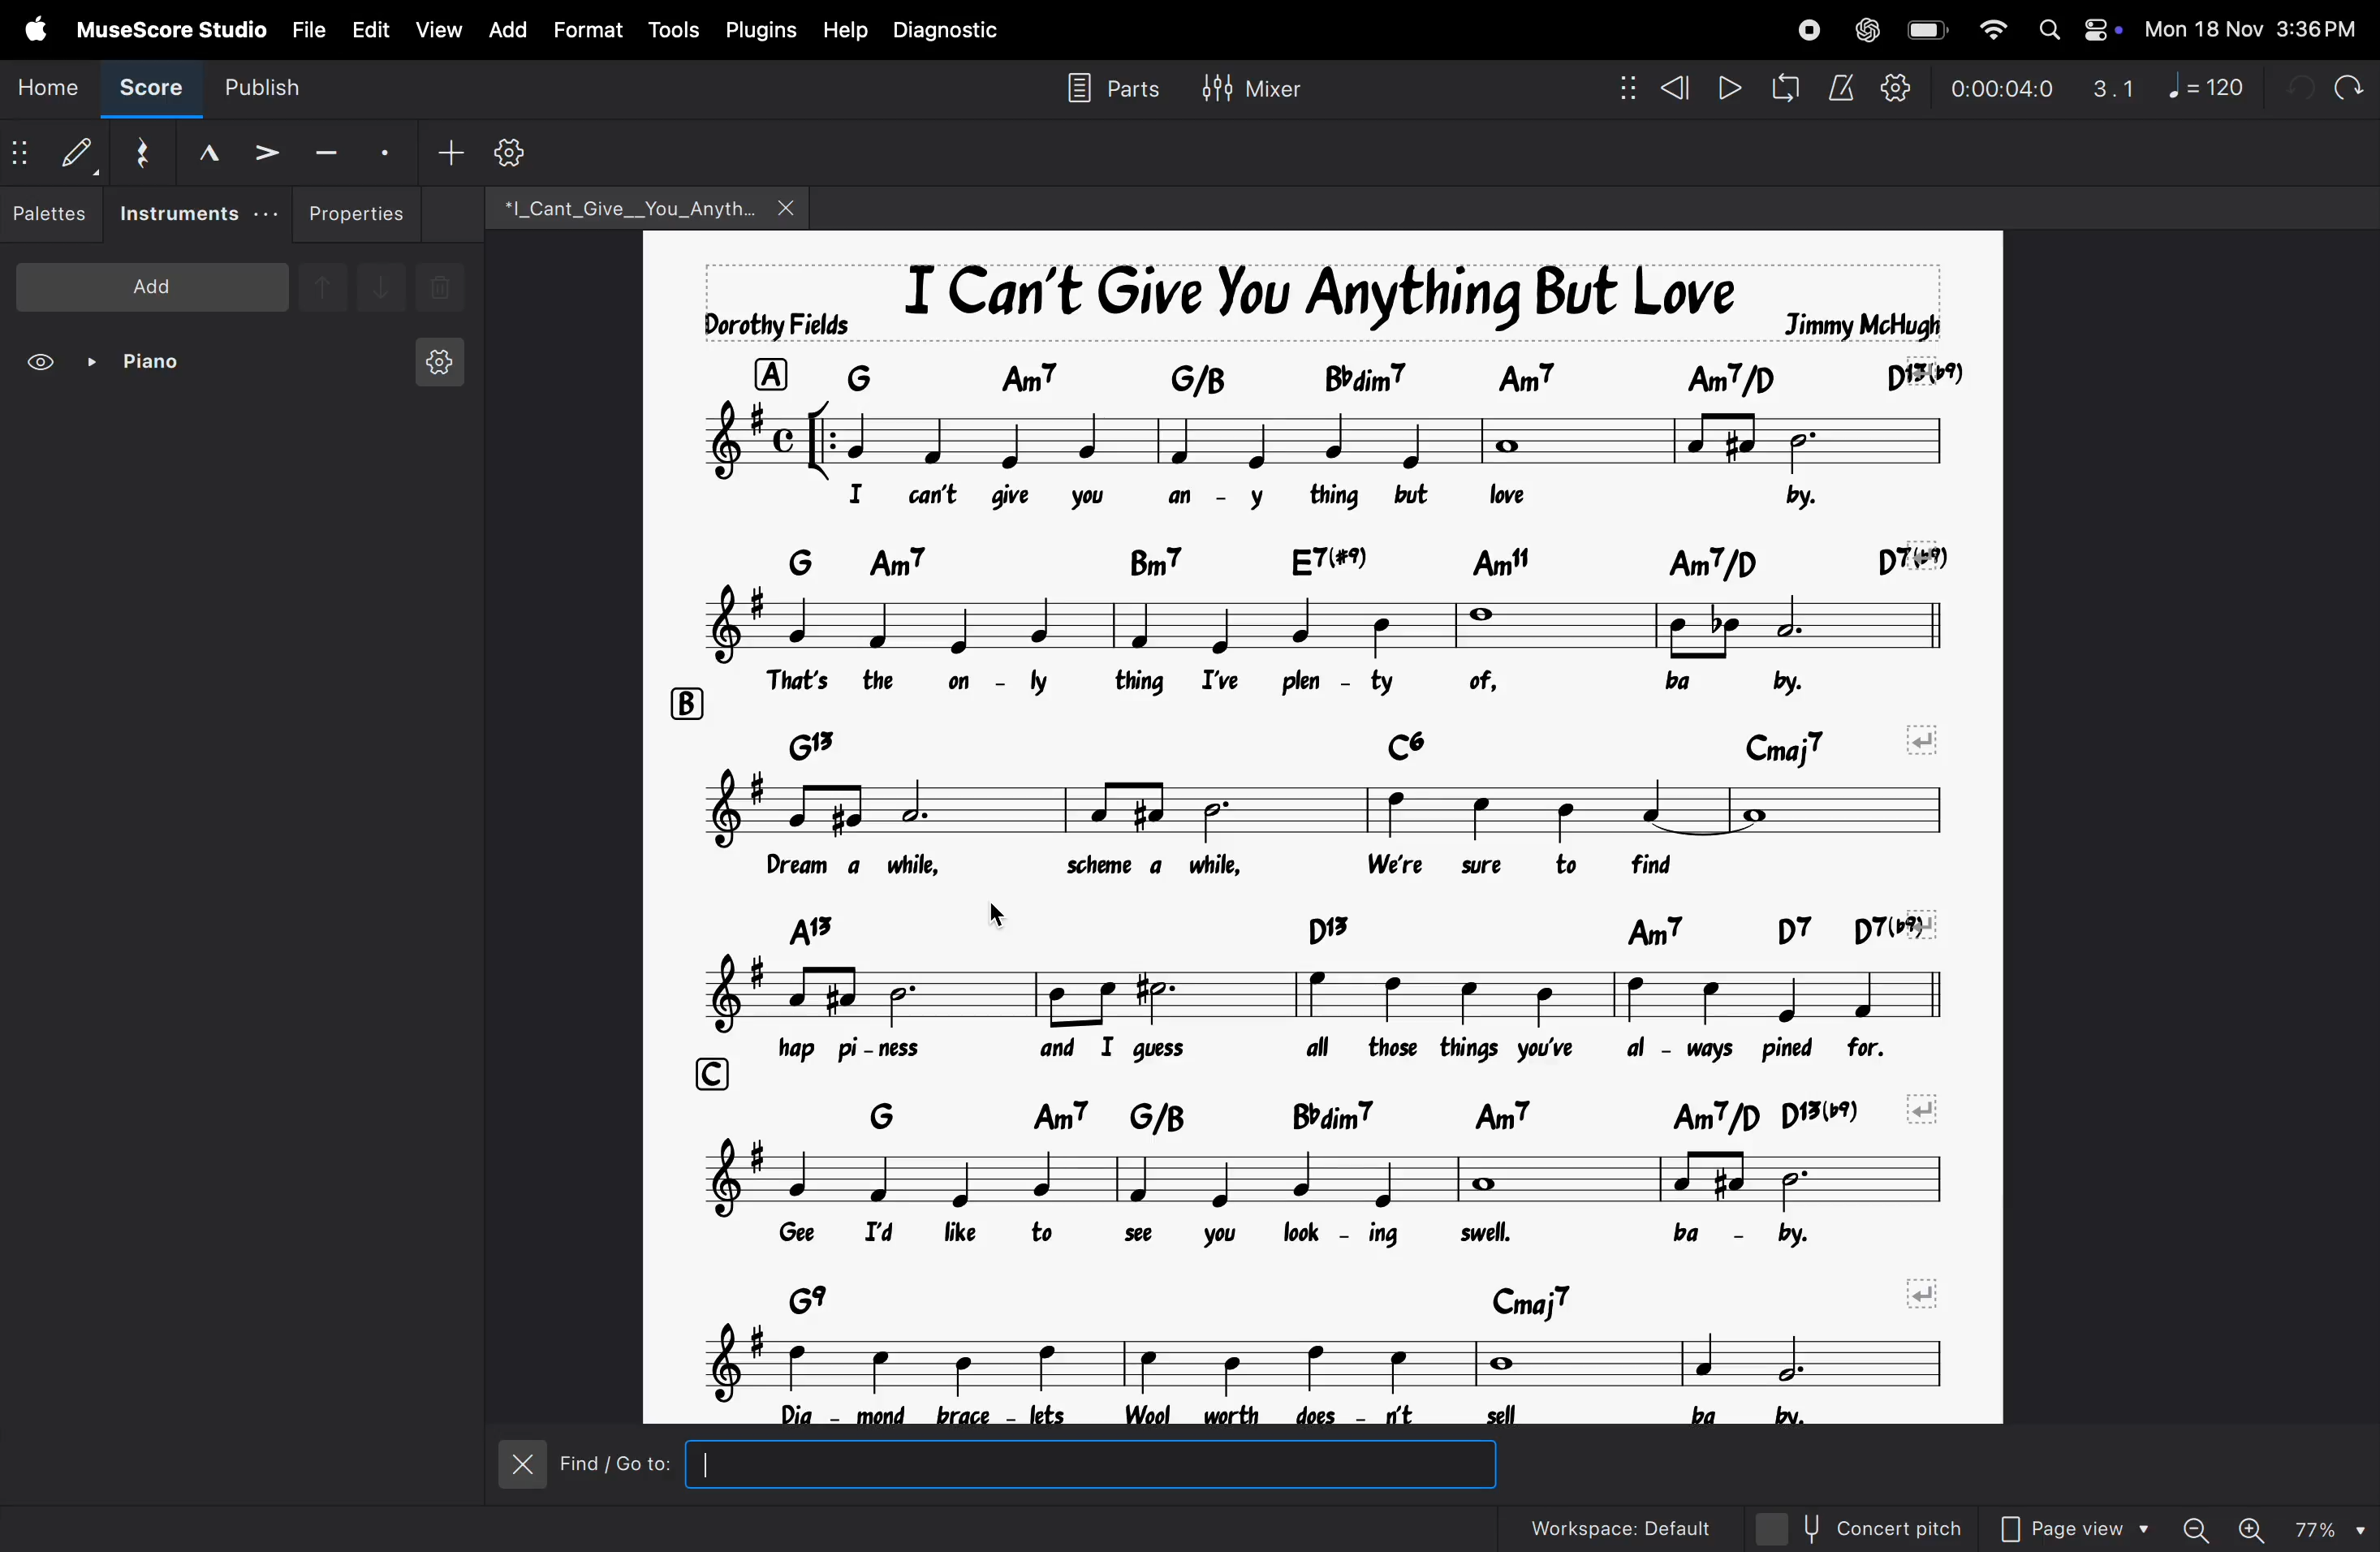 Image resolution: width=2380 pixels, height=1552 pixels. Describe the element at coordinates (209, 155) in the screenshot. I see `marcato` at that location.